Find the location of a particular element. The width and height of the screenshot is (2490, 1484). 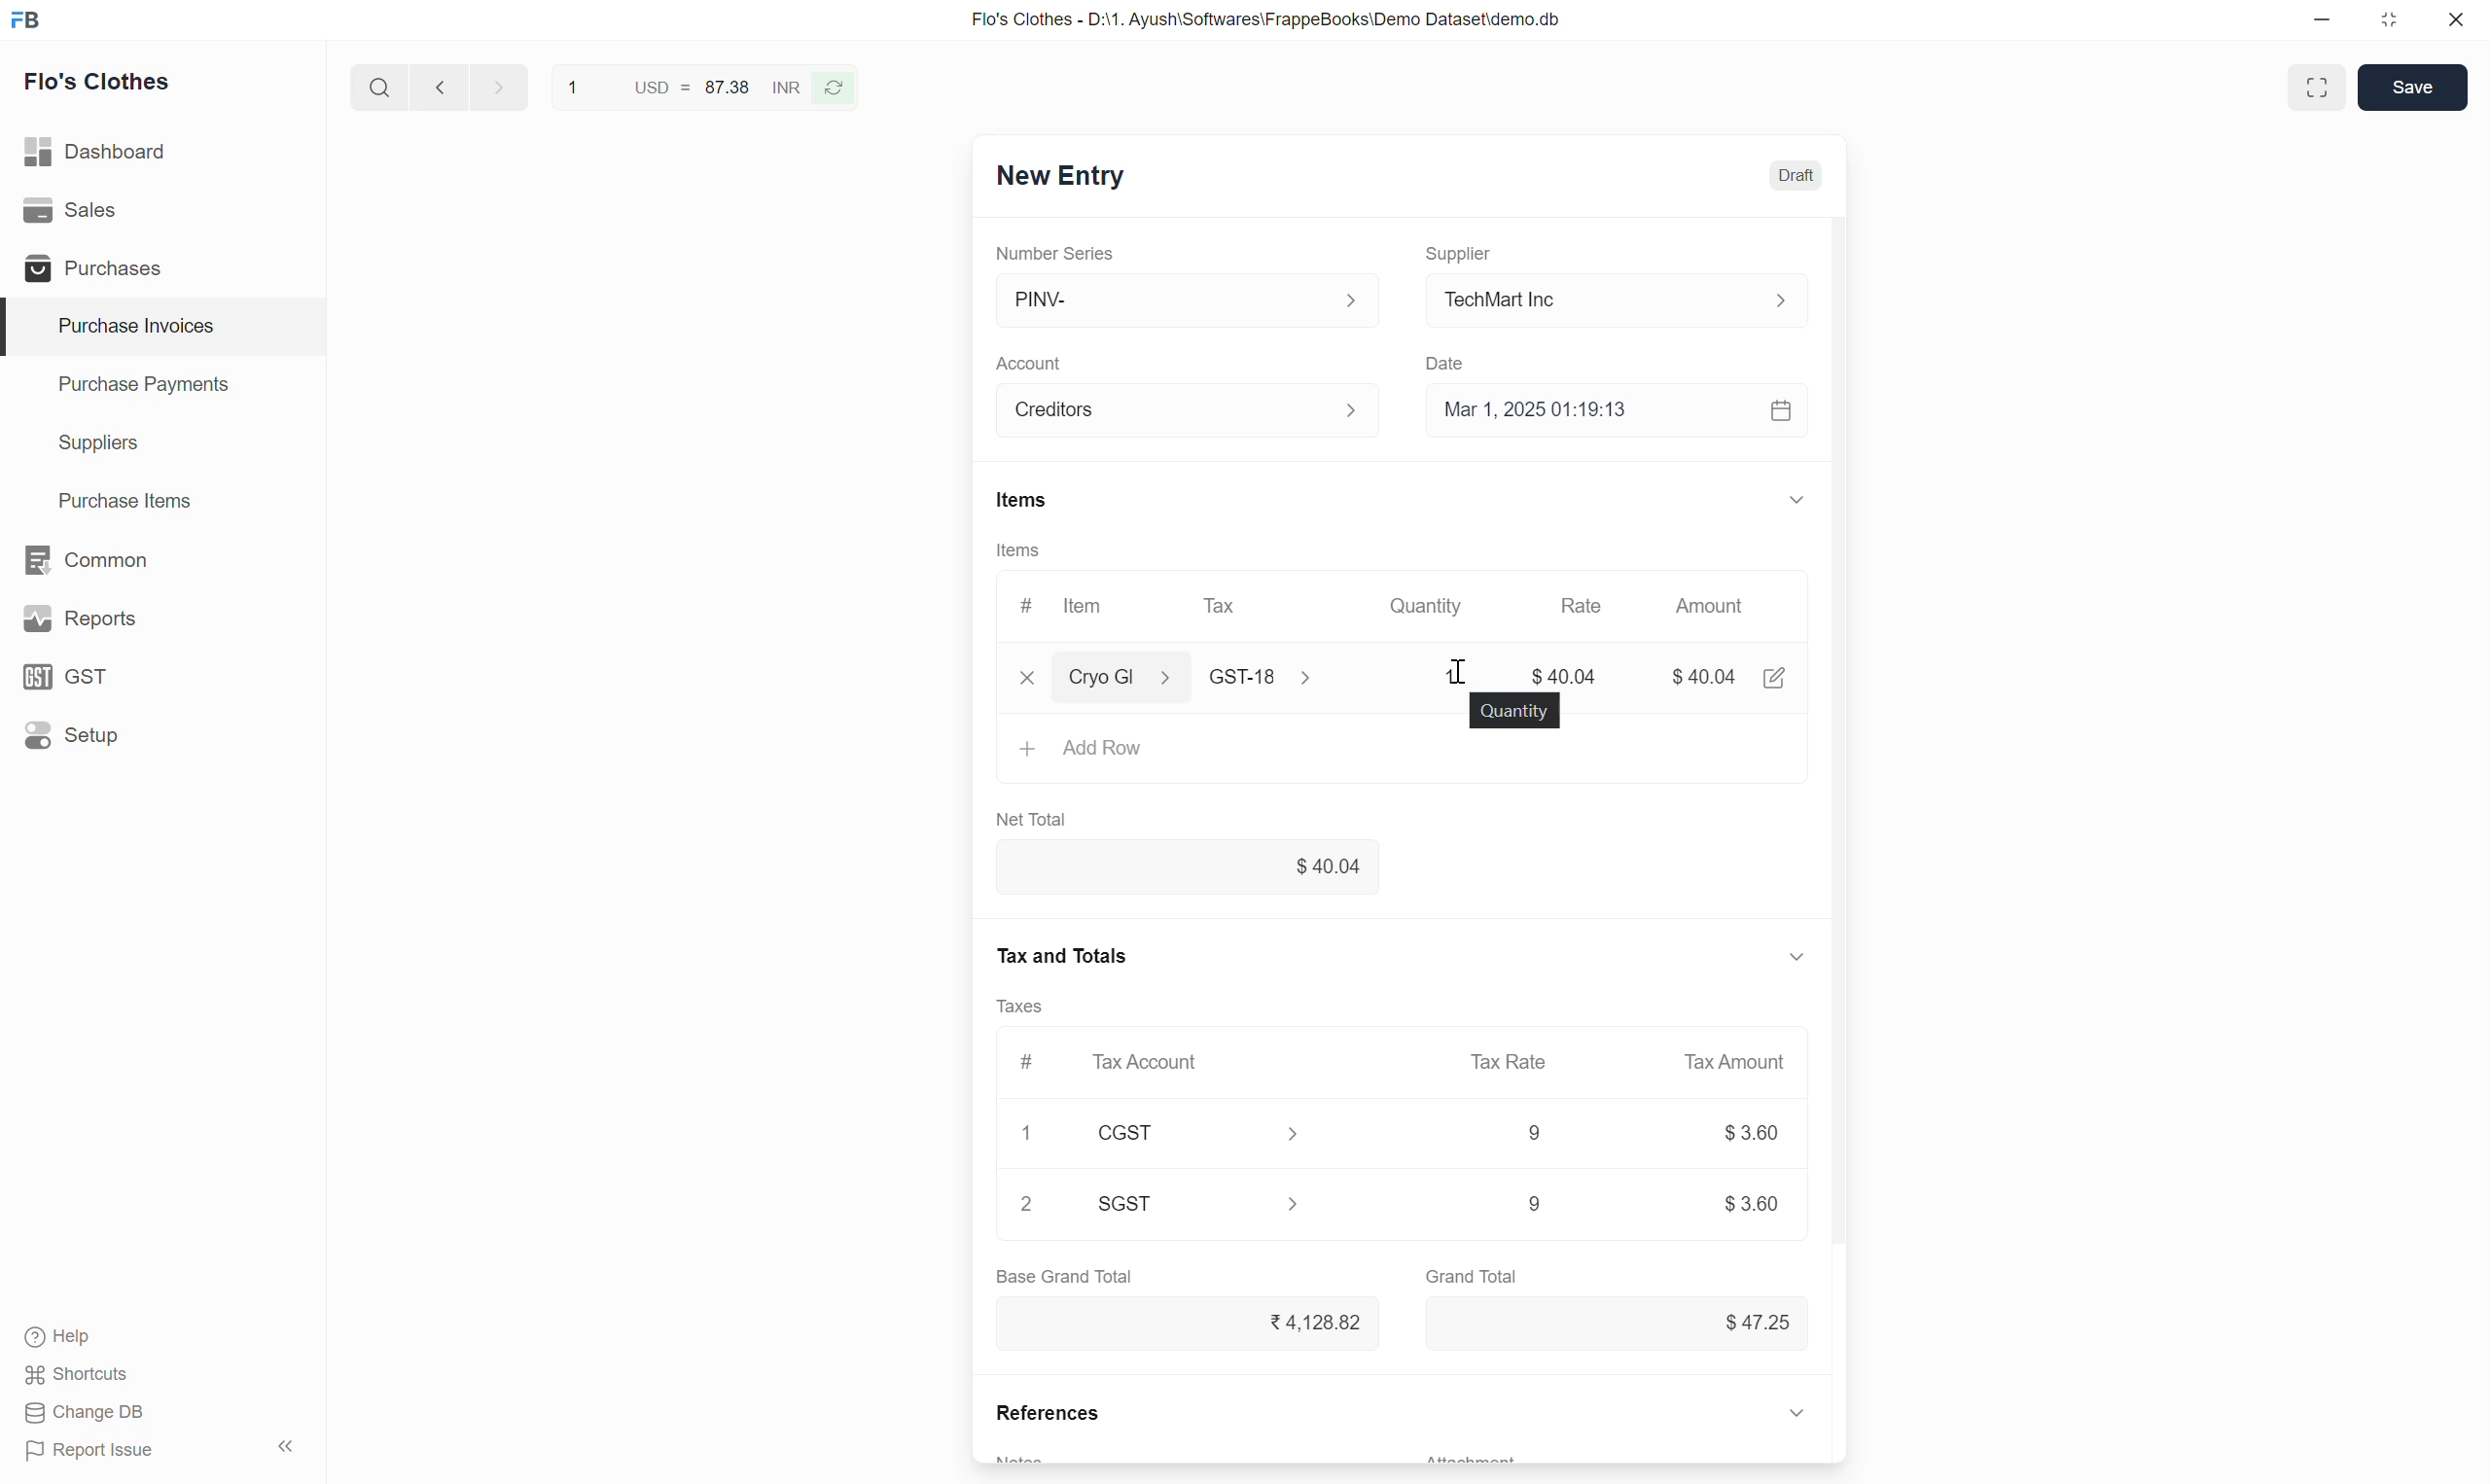

Save is located at coordinates (2411, 86).